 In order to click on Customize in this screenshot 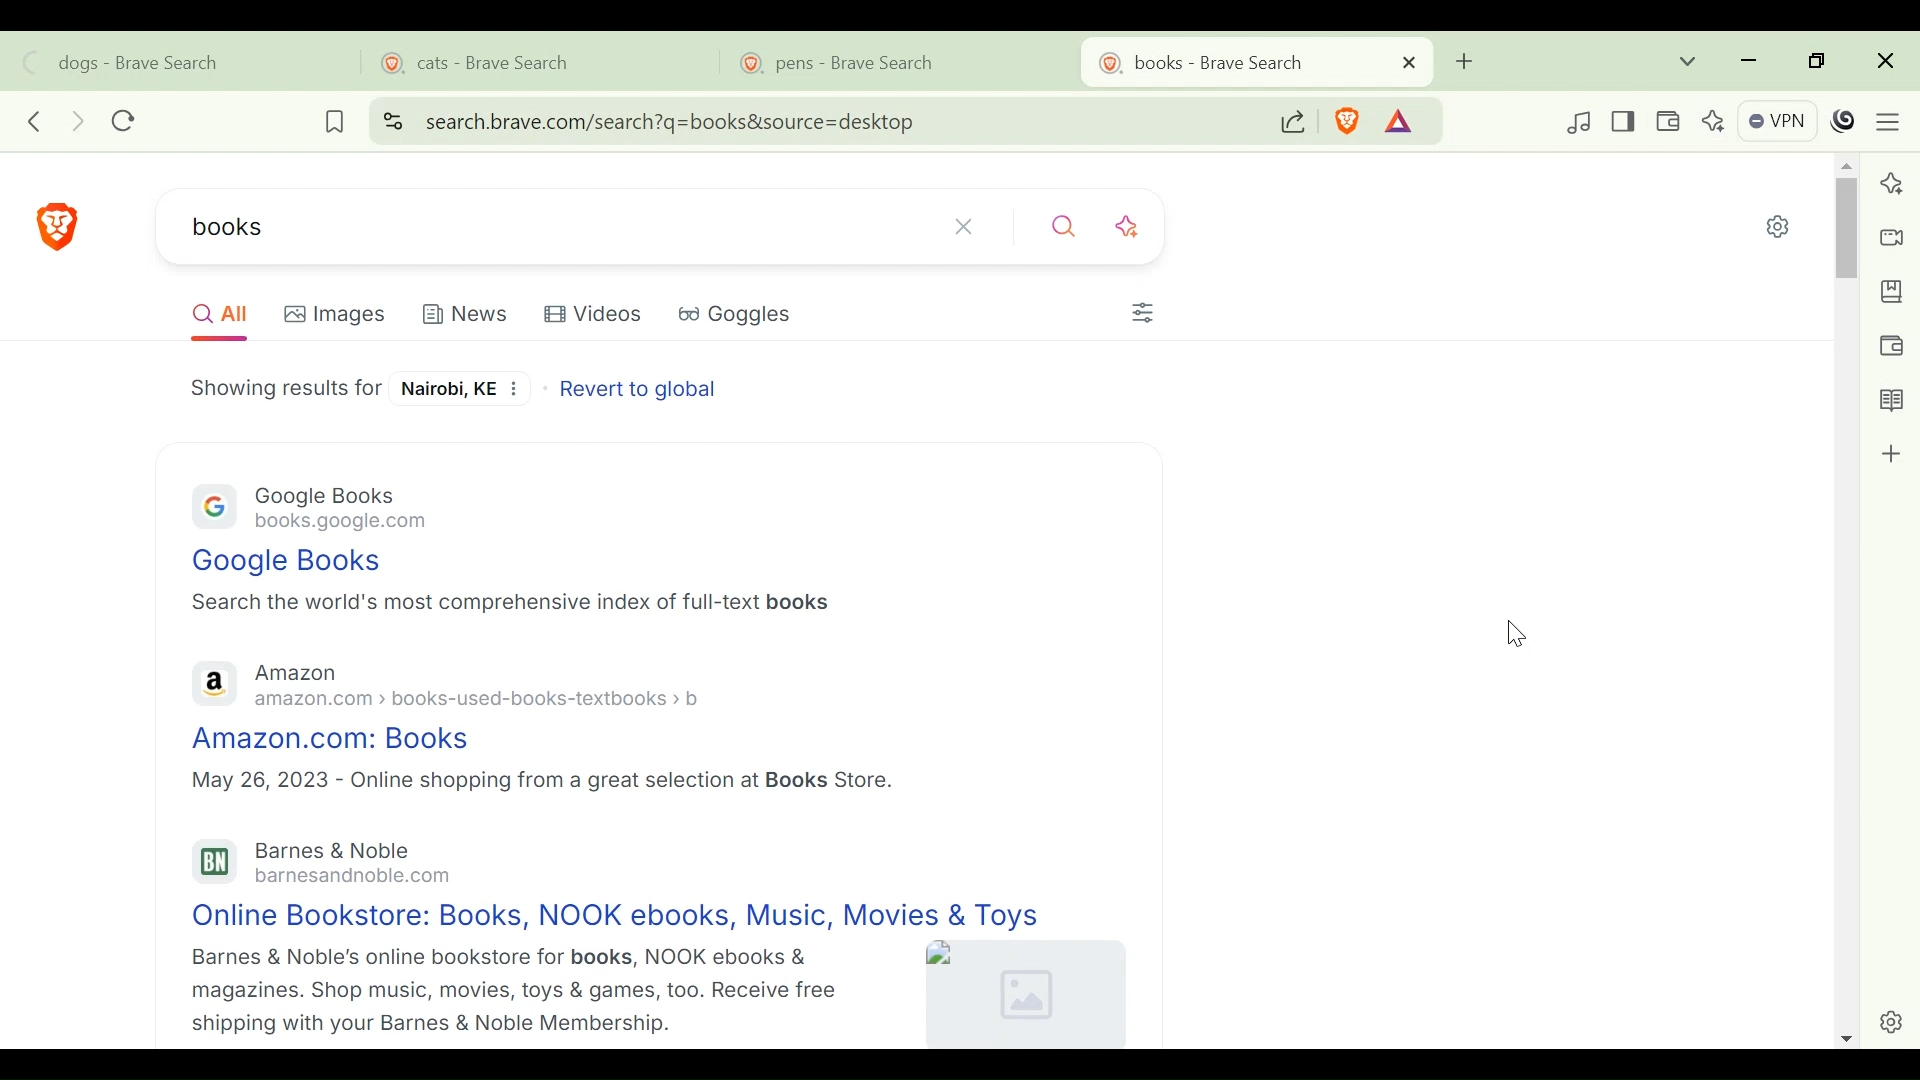, I will do `click(1144, 314)`.